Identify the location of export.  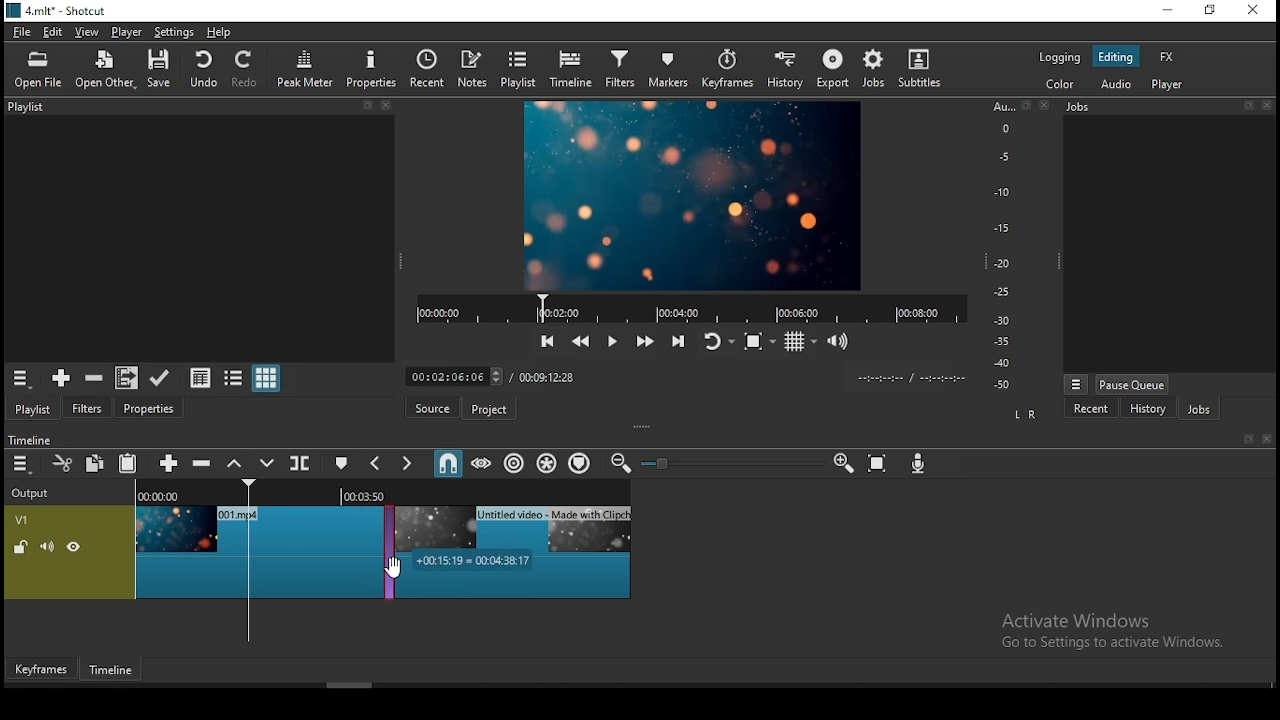
(830, 70).